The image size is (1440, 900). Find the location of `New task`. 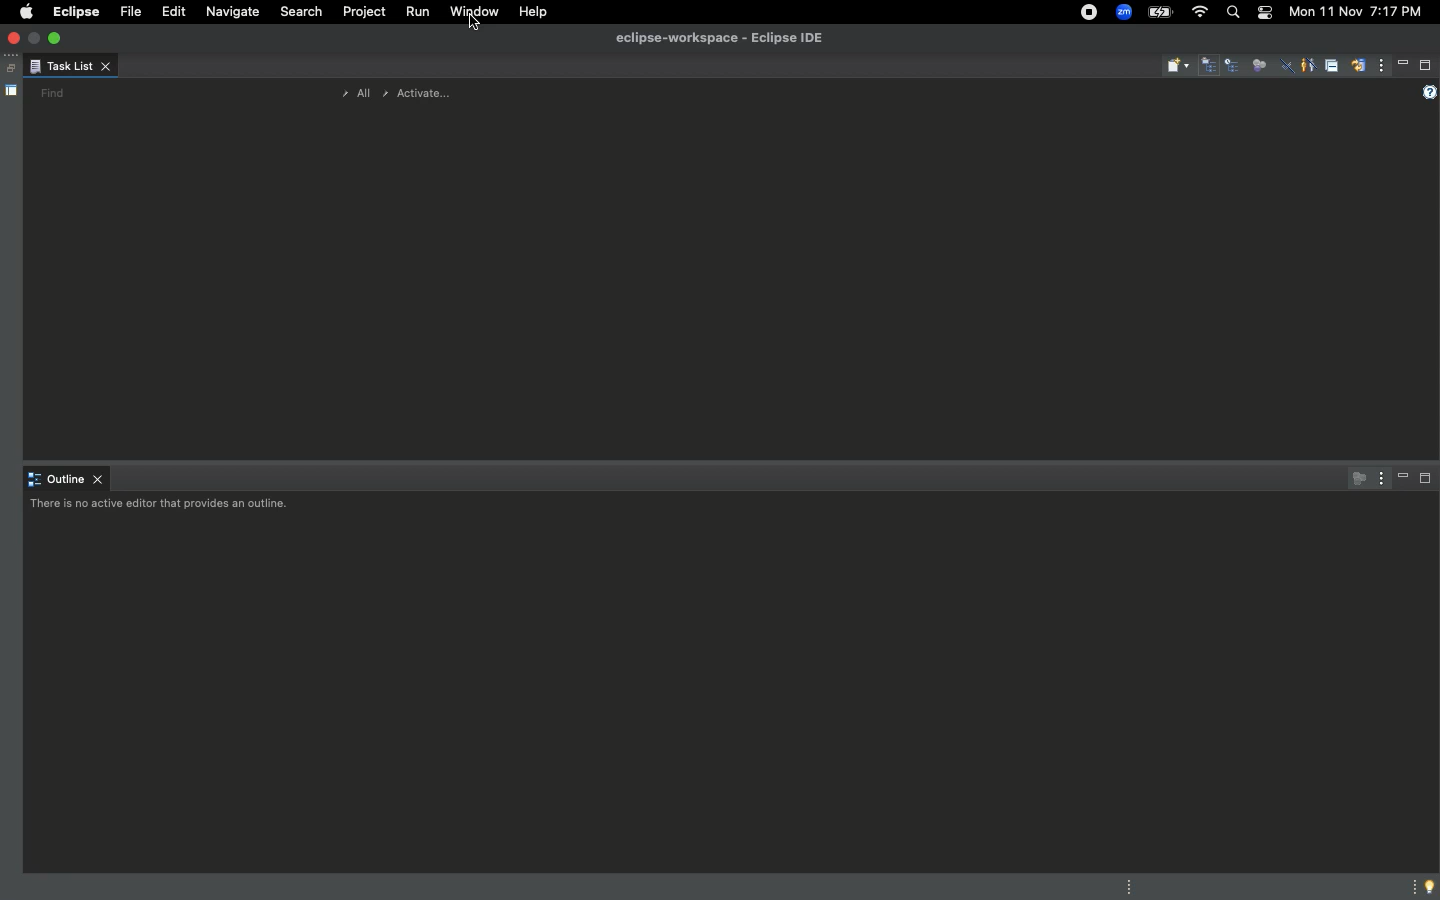

New task is located at coordinates (1178, 66).